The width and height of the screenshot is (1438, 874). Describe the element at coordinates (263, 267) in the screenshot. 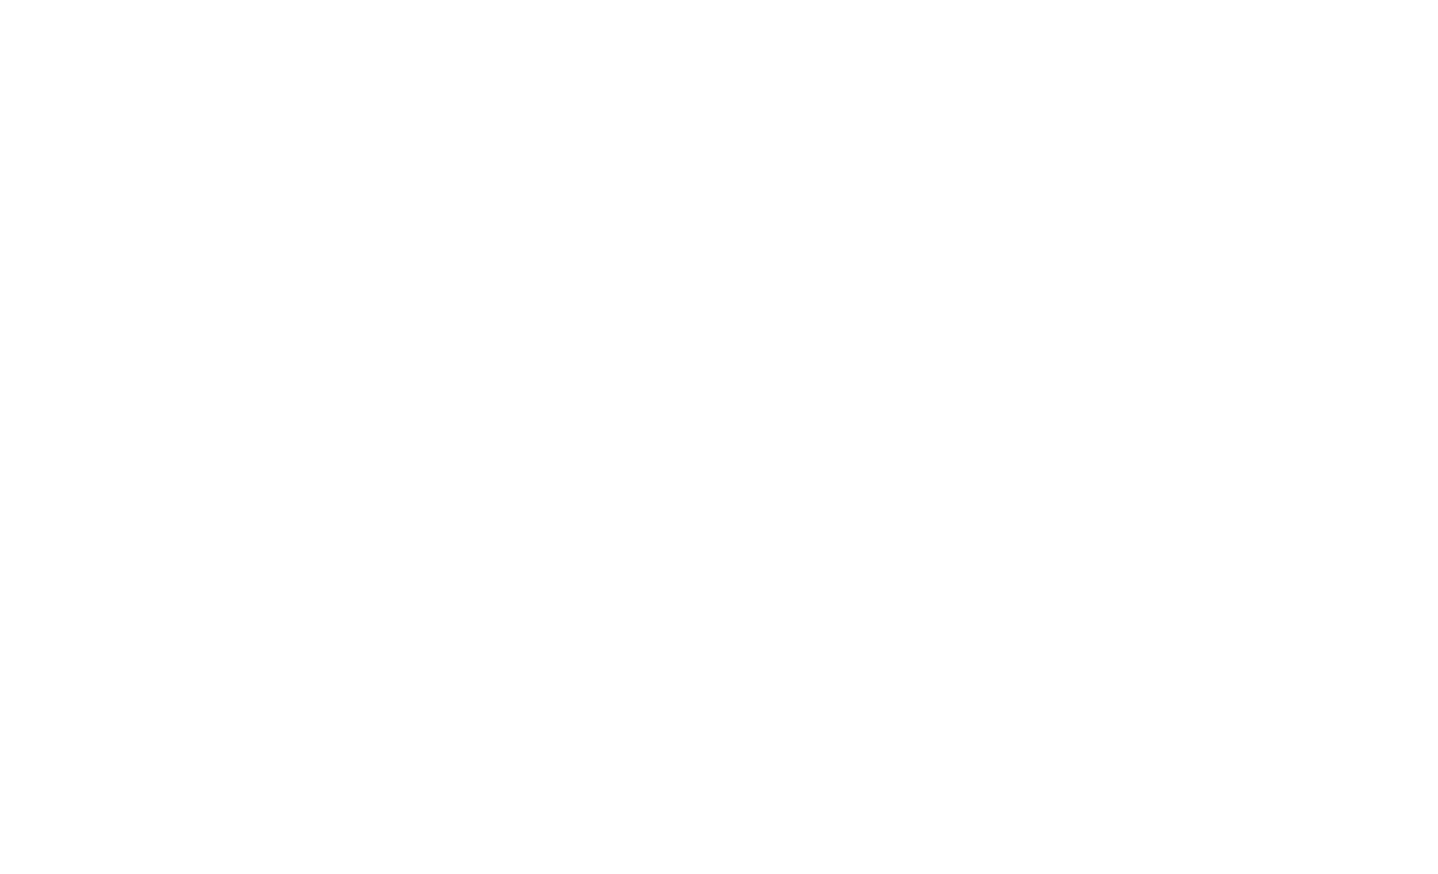

I see `Drag` at that location.